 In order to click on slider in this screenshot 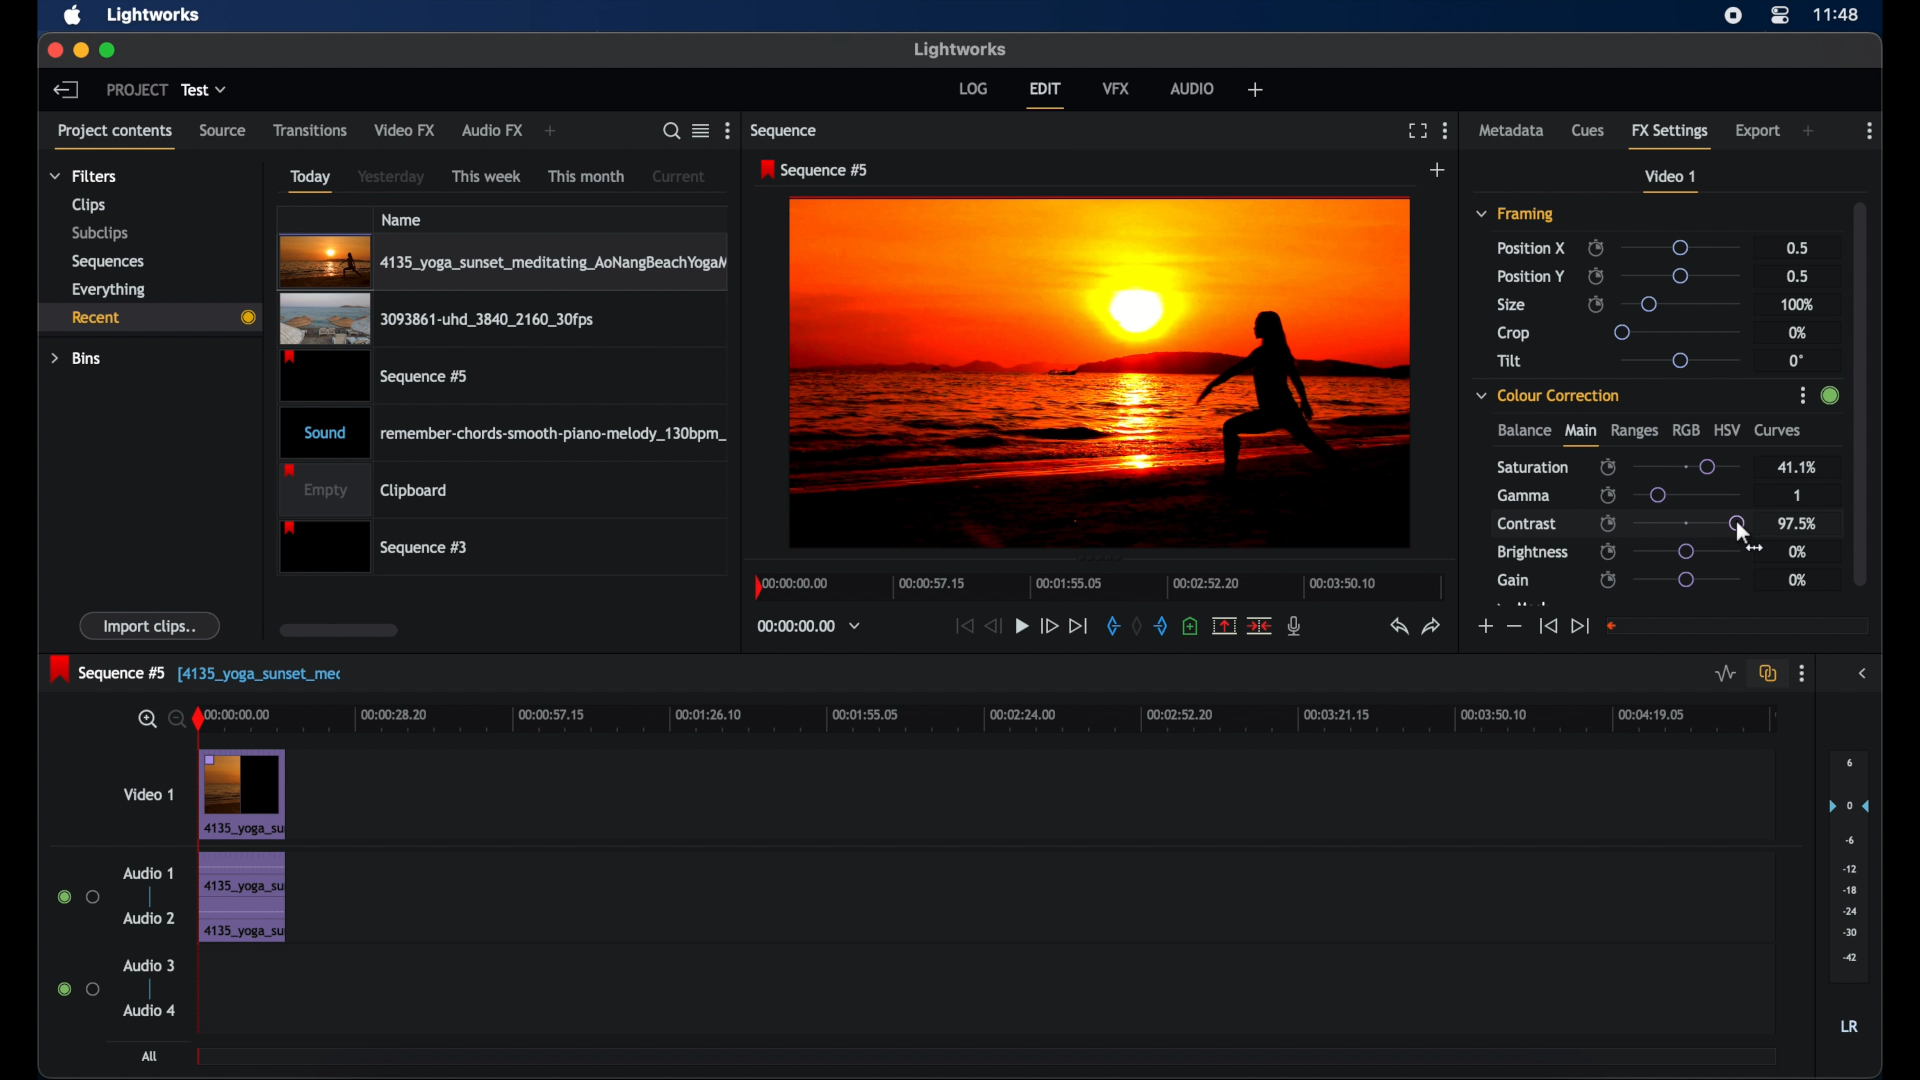, I will do `click(1693, 495)`.